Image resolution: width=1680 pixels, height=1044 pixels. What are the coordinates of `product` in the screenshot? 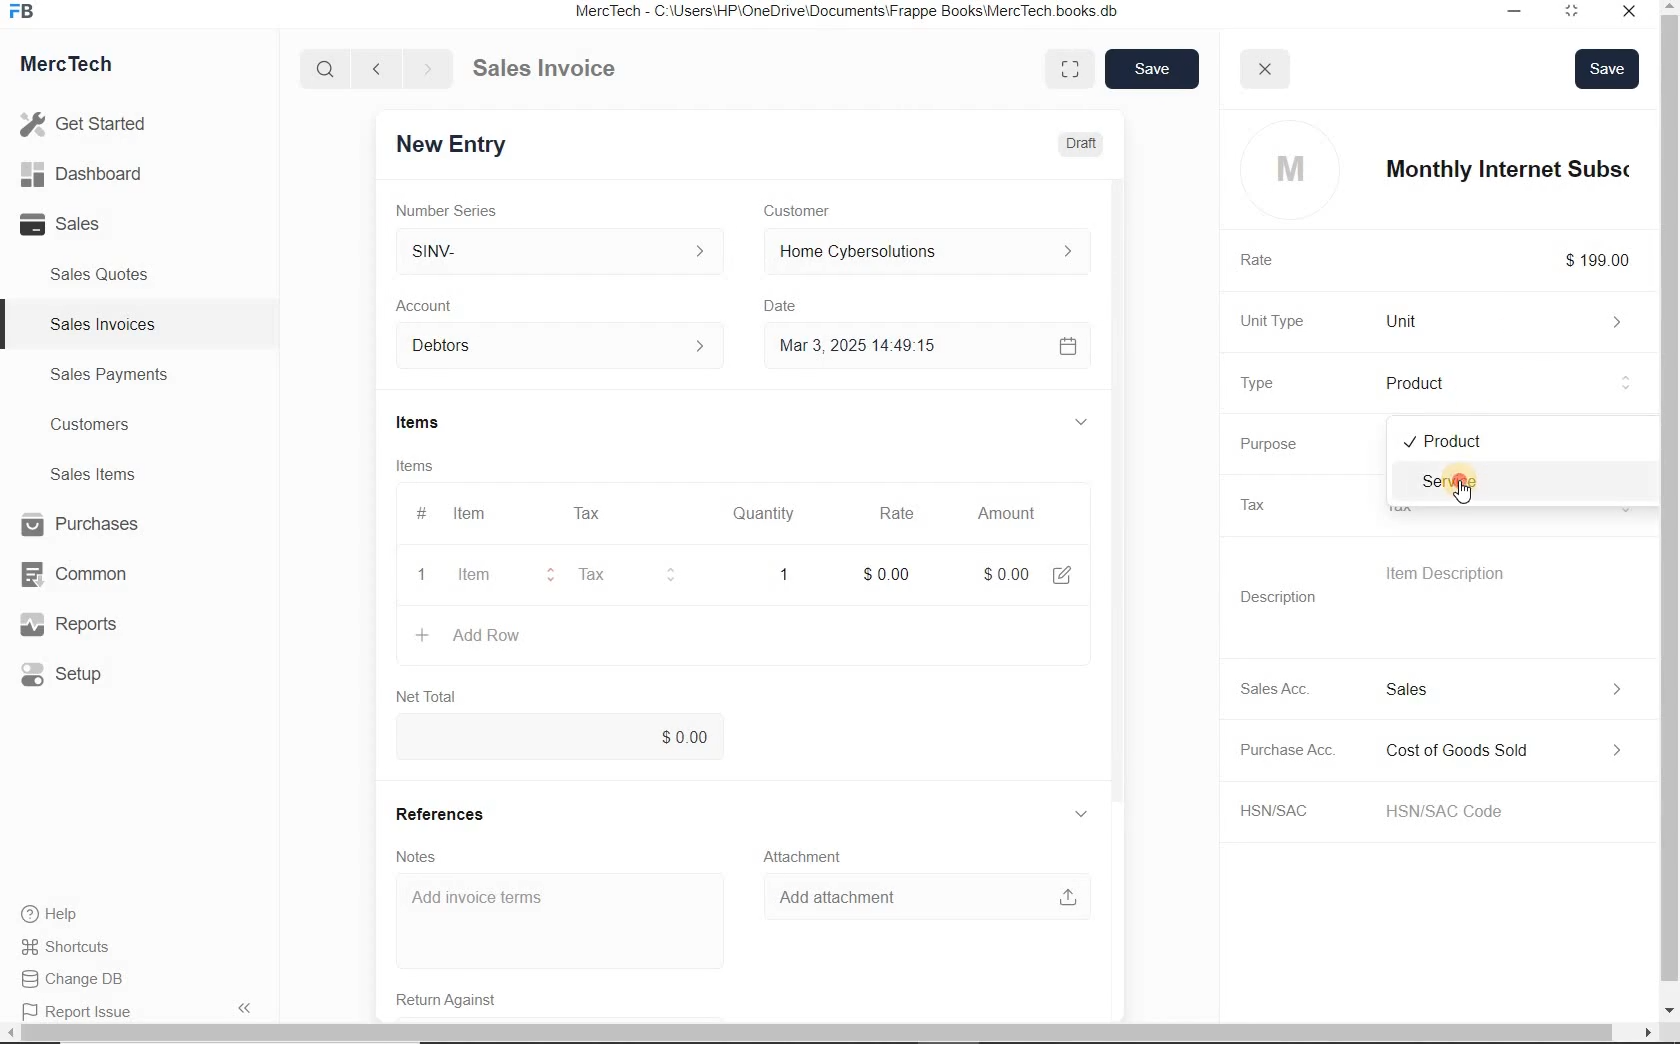 It's located at (1524, 441).